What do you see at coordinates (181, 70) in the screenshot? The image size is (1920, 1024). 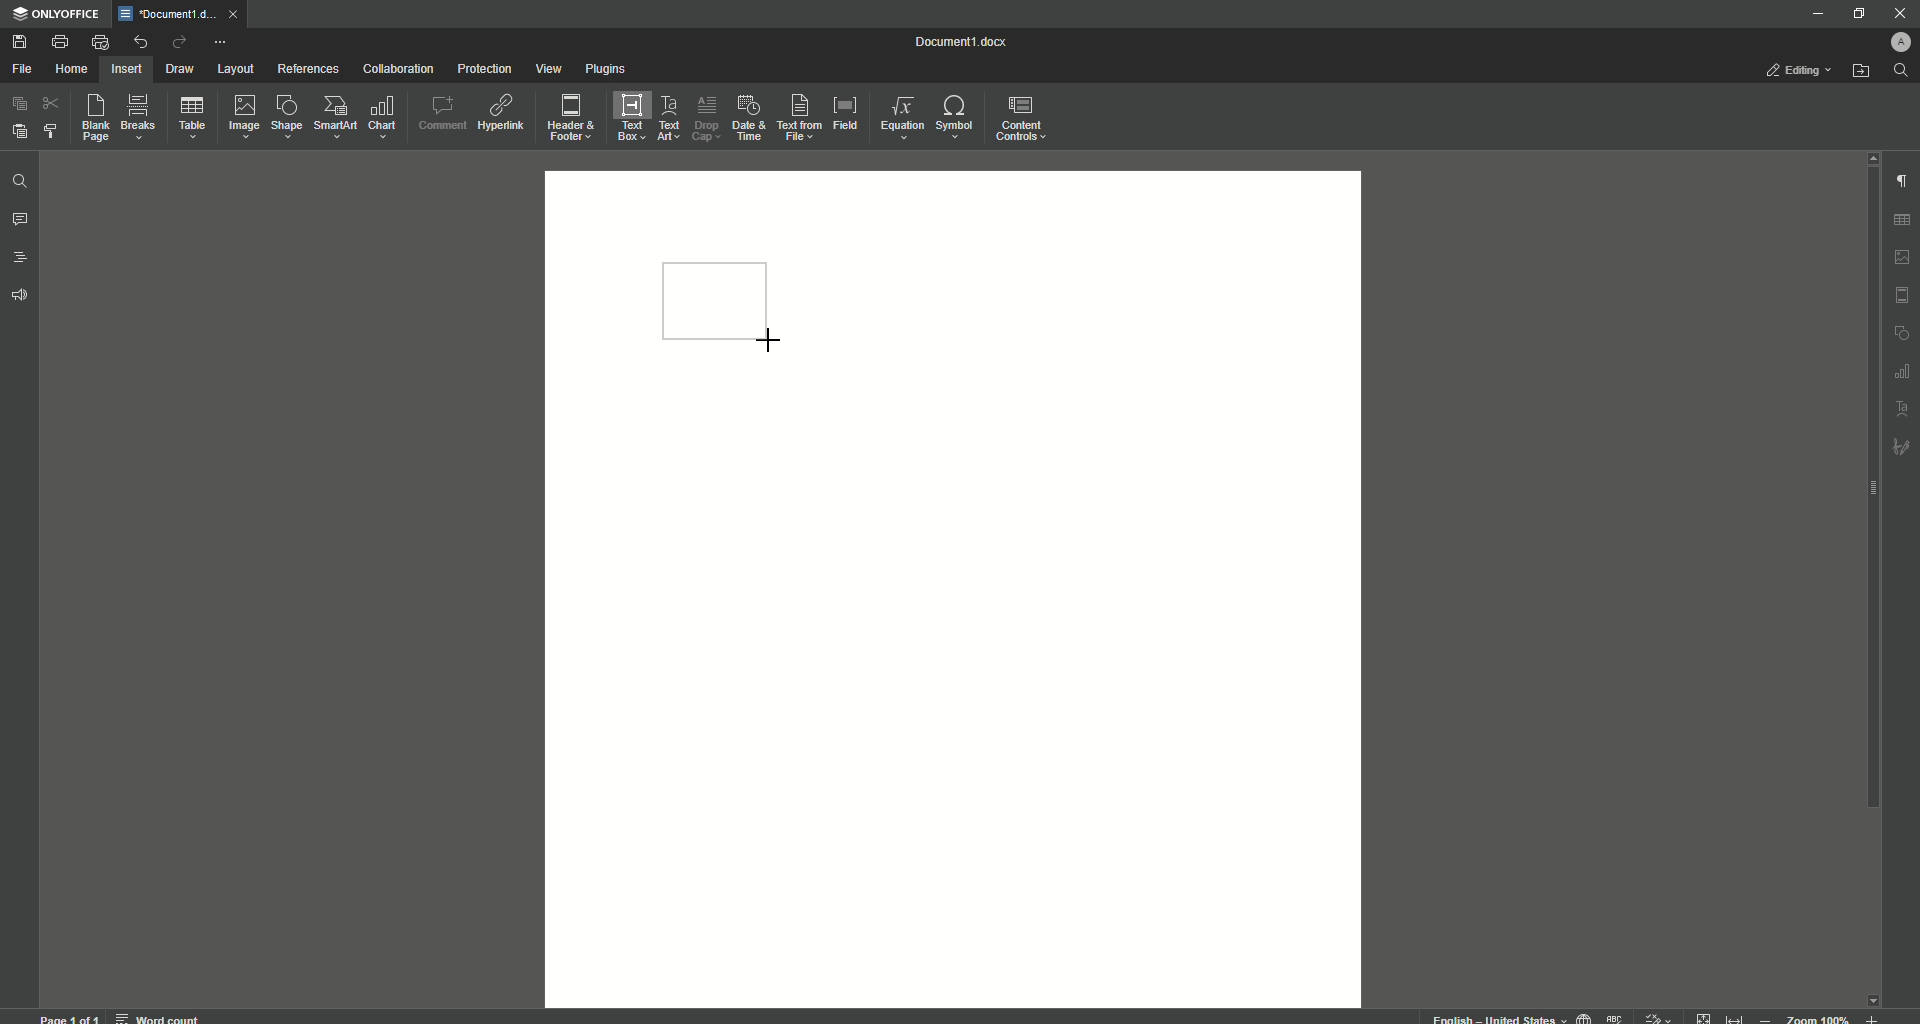 I see `Draw` at bounding box center [181, 70].